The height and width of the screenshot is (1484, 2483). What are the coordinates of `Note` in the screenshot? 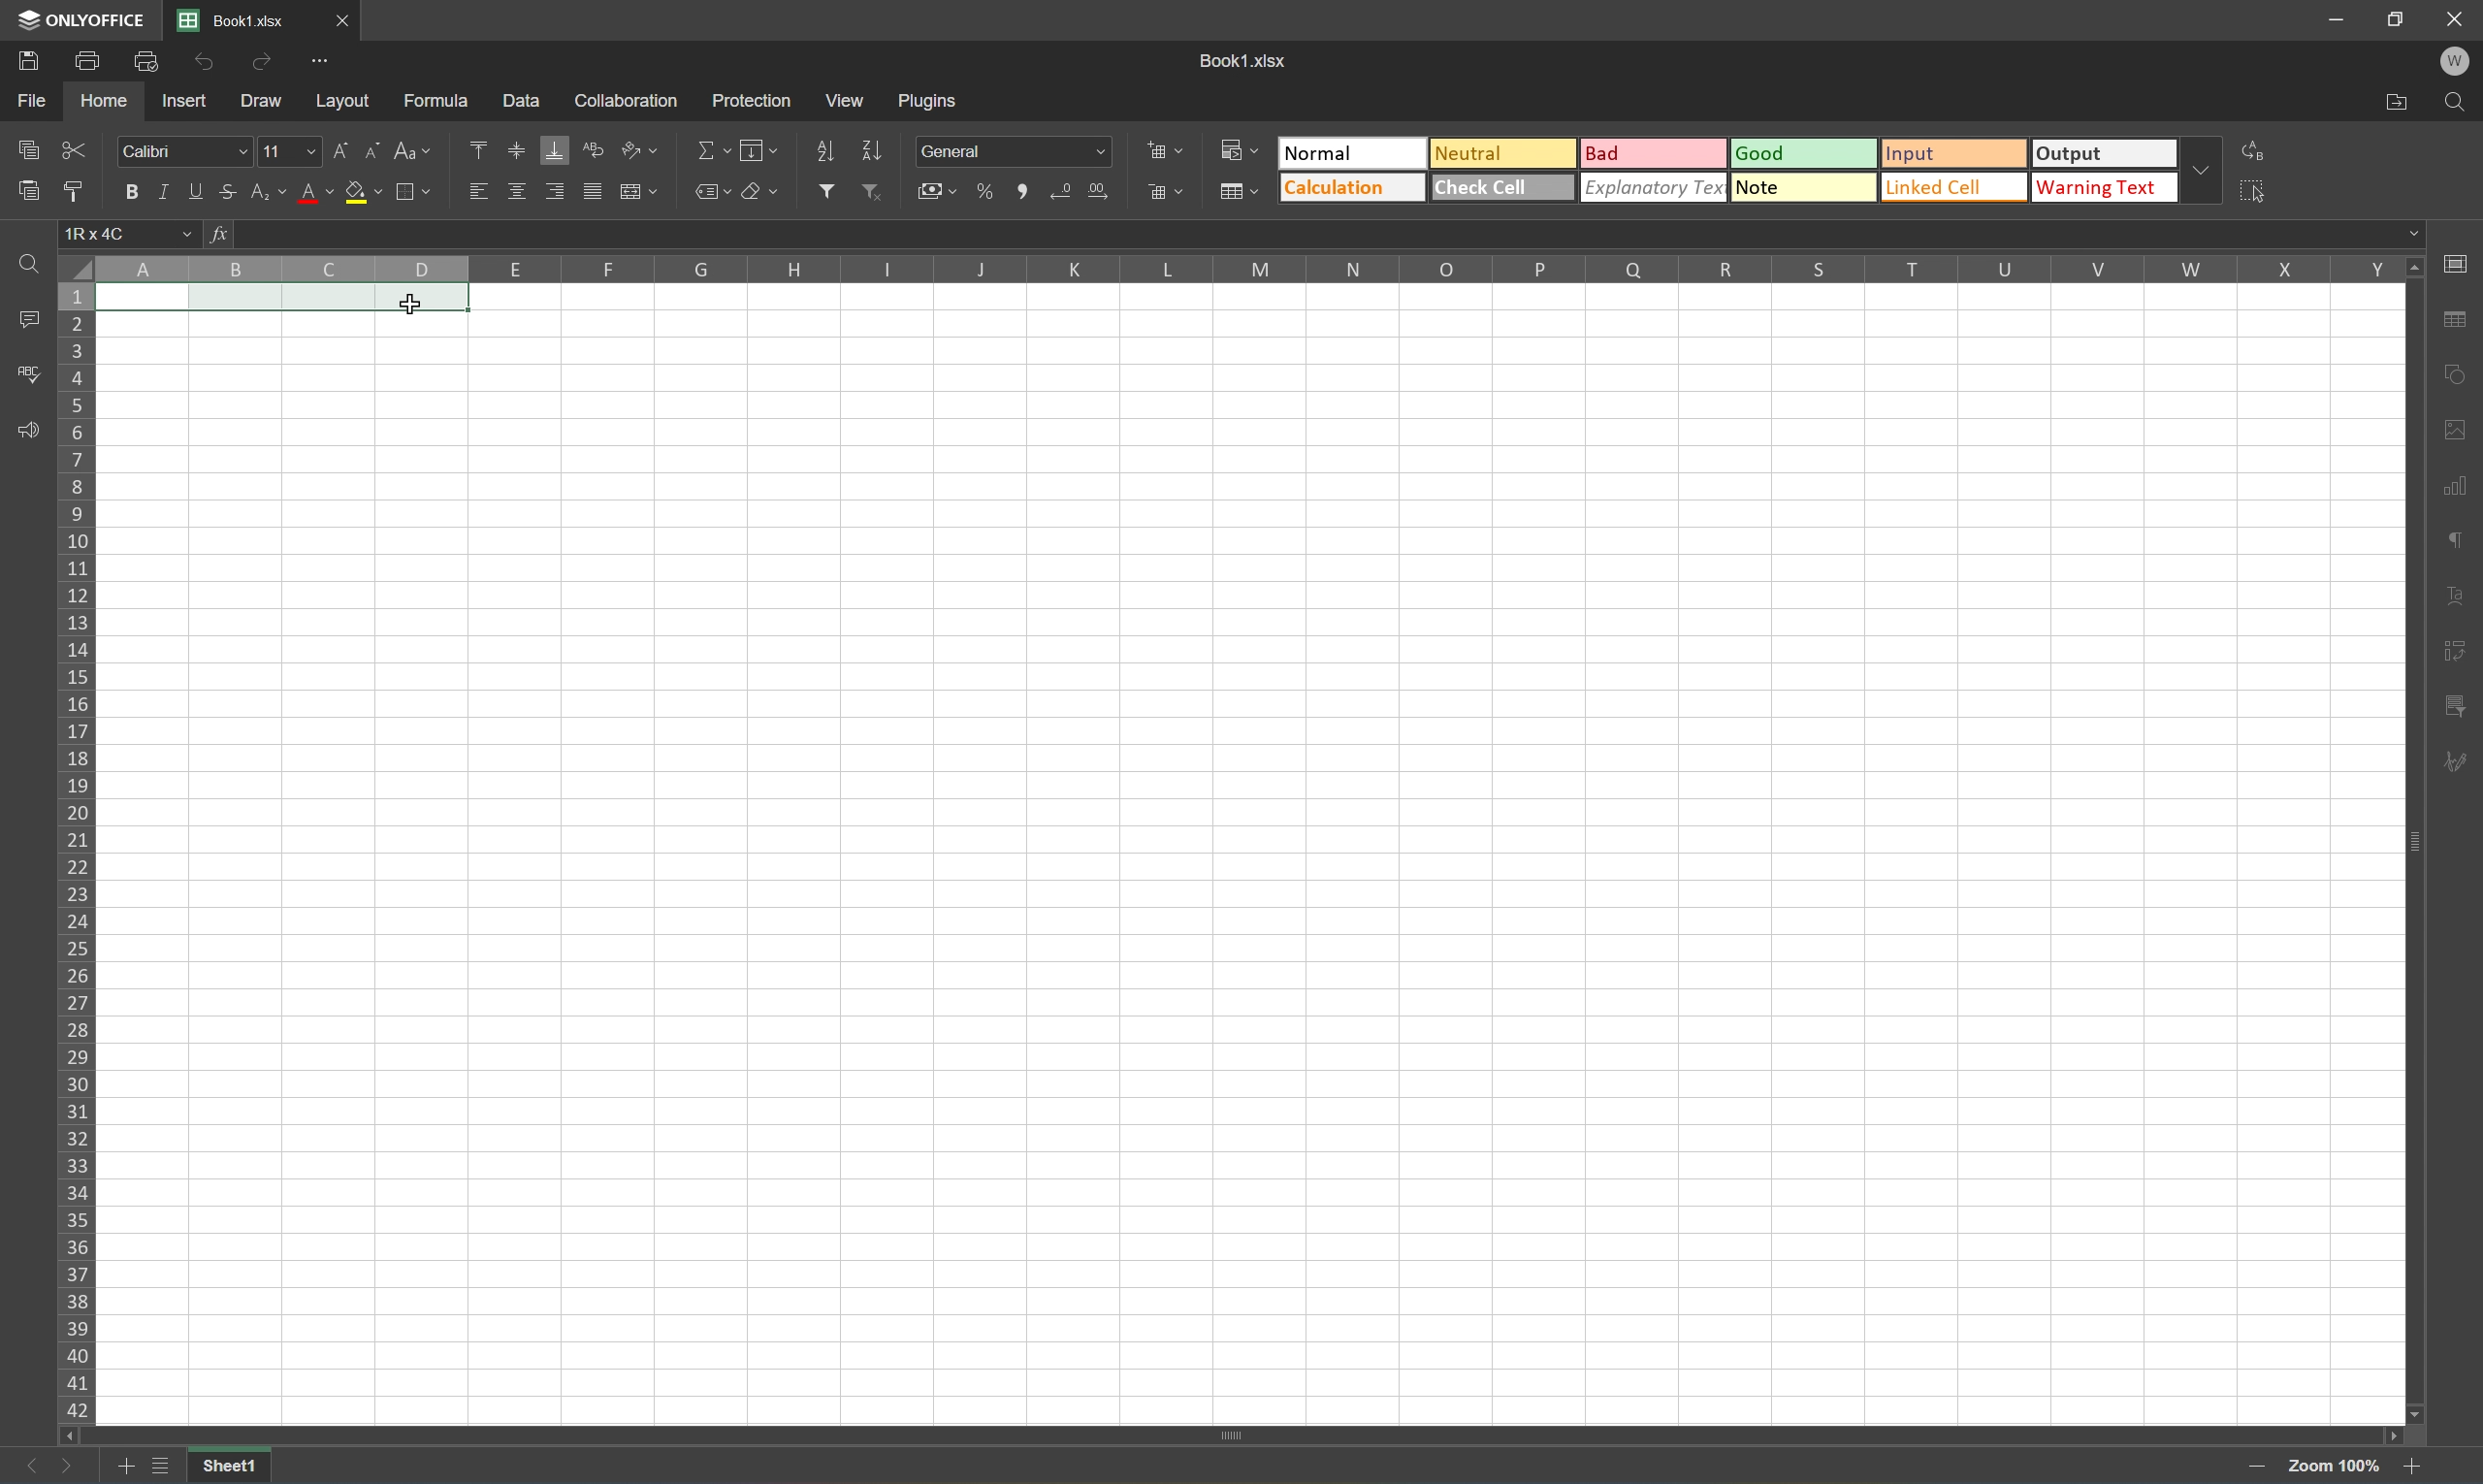 It's located at (1801, 187).